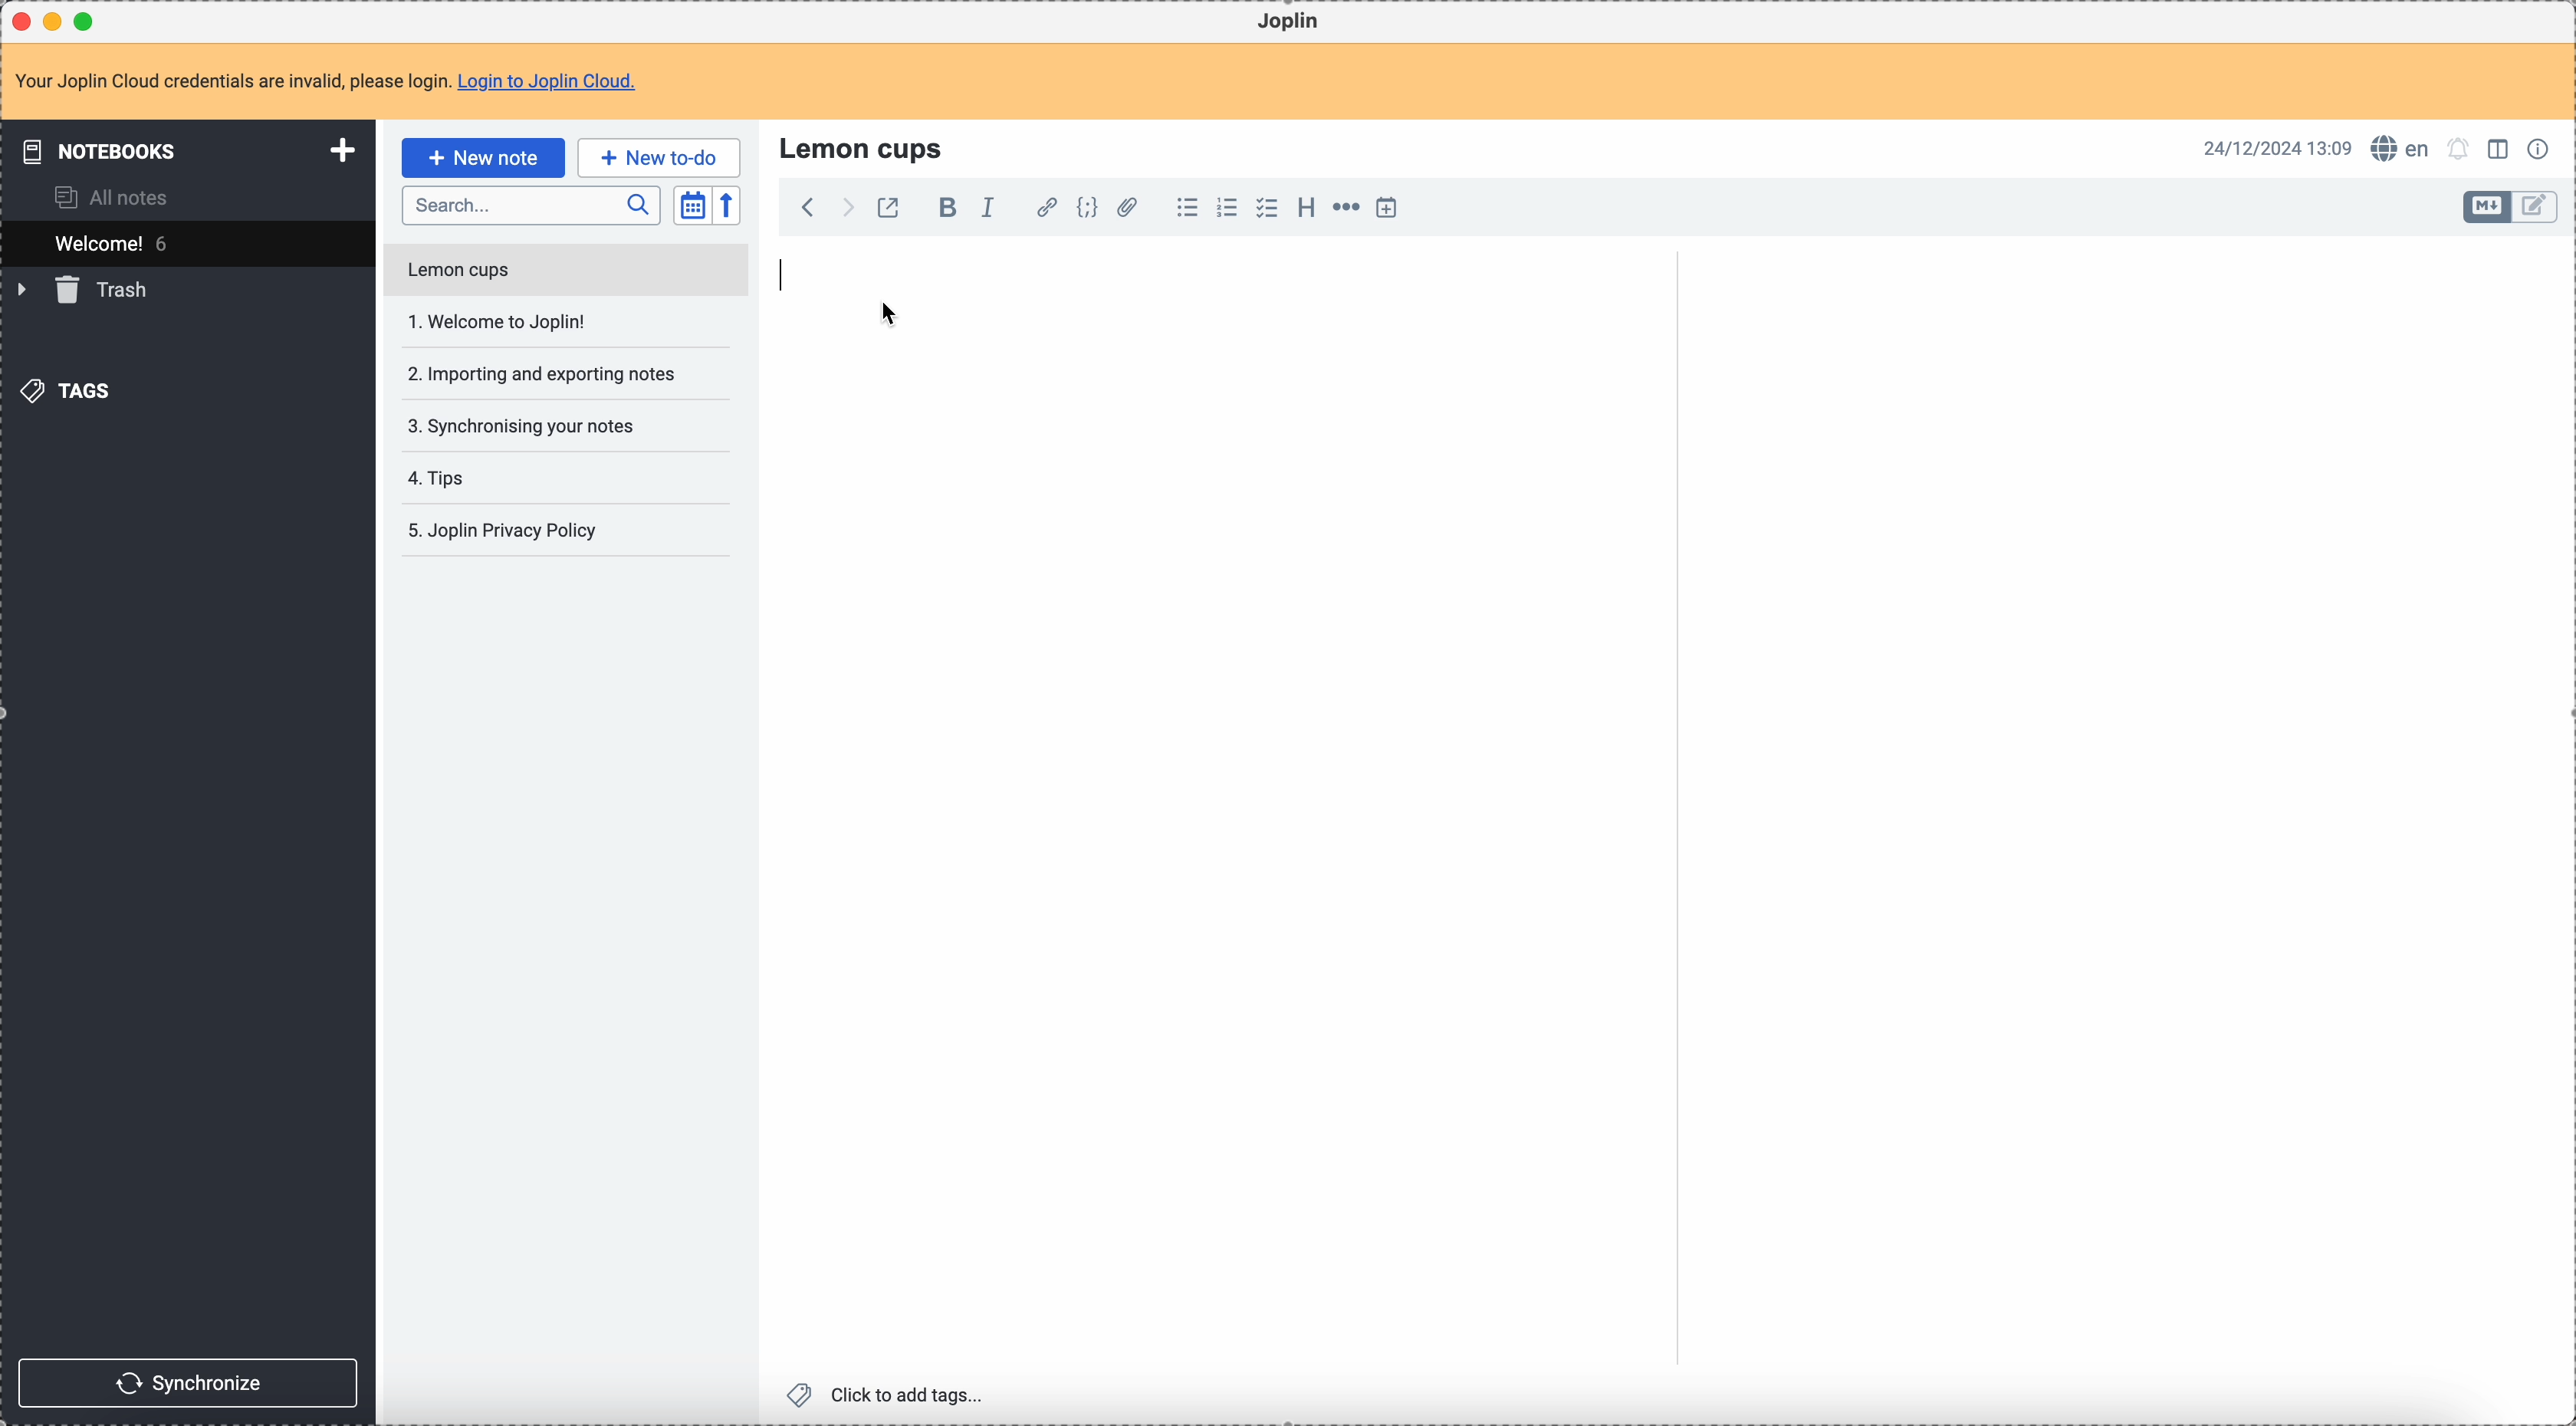 Image resolution: width=2576 pixels, height=1426 pixels. Describe the element at coordinates (118, 196) in the screenshot. I see `all notes` at that location.